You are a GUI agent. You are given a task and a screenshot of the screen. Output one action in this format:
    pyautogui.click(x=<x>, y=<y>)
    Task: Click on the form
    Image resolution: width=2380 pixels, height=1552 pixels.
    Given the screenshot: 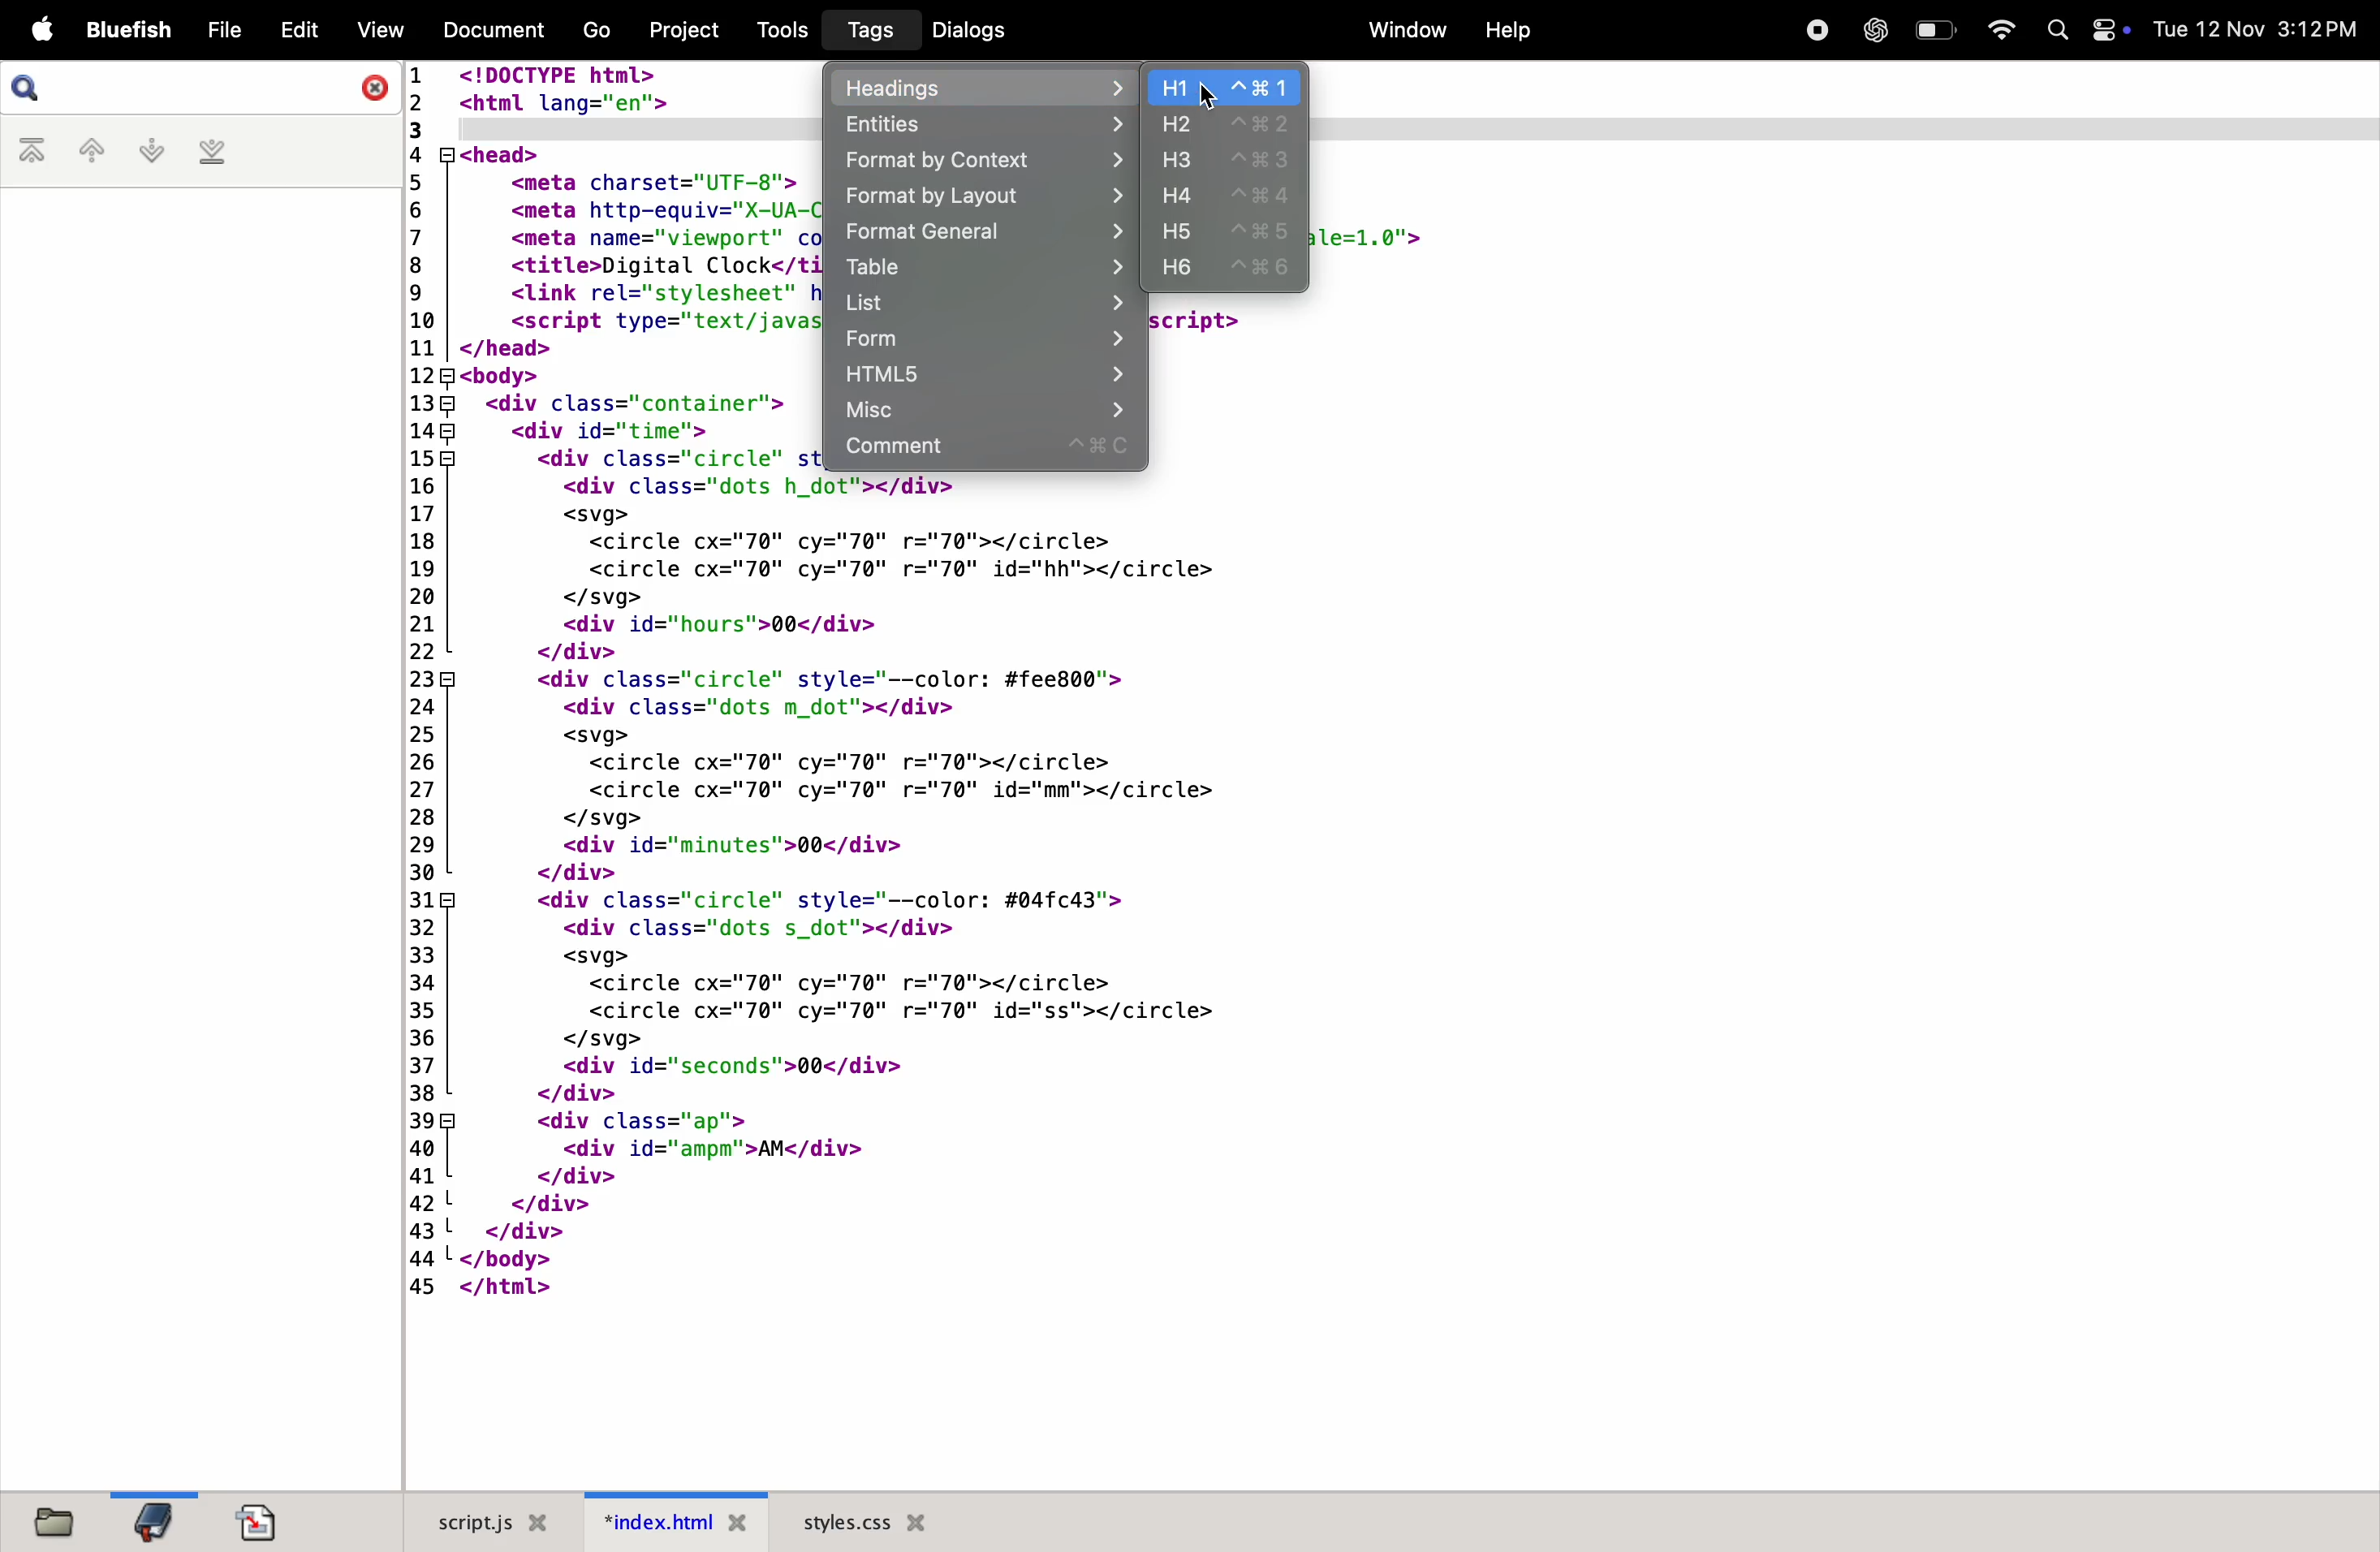 What is the action you would take?
    pyautogui.click(x=981, y=340)
    